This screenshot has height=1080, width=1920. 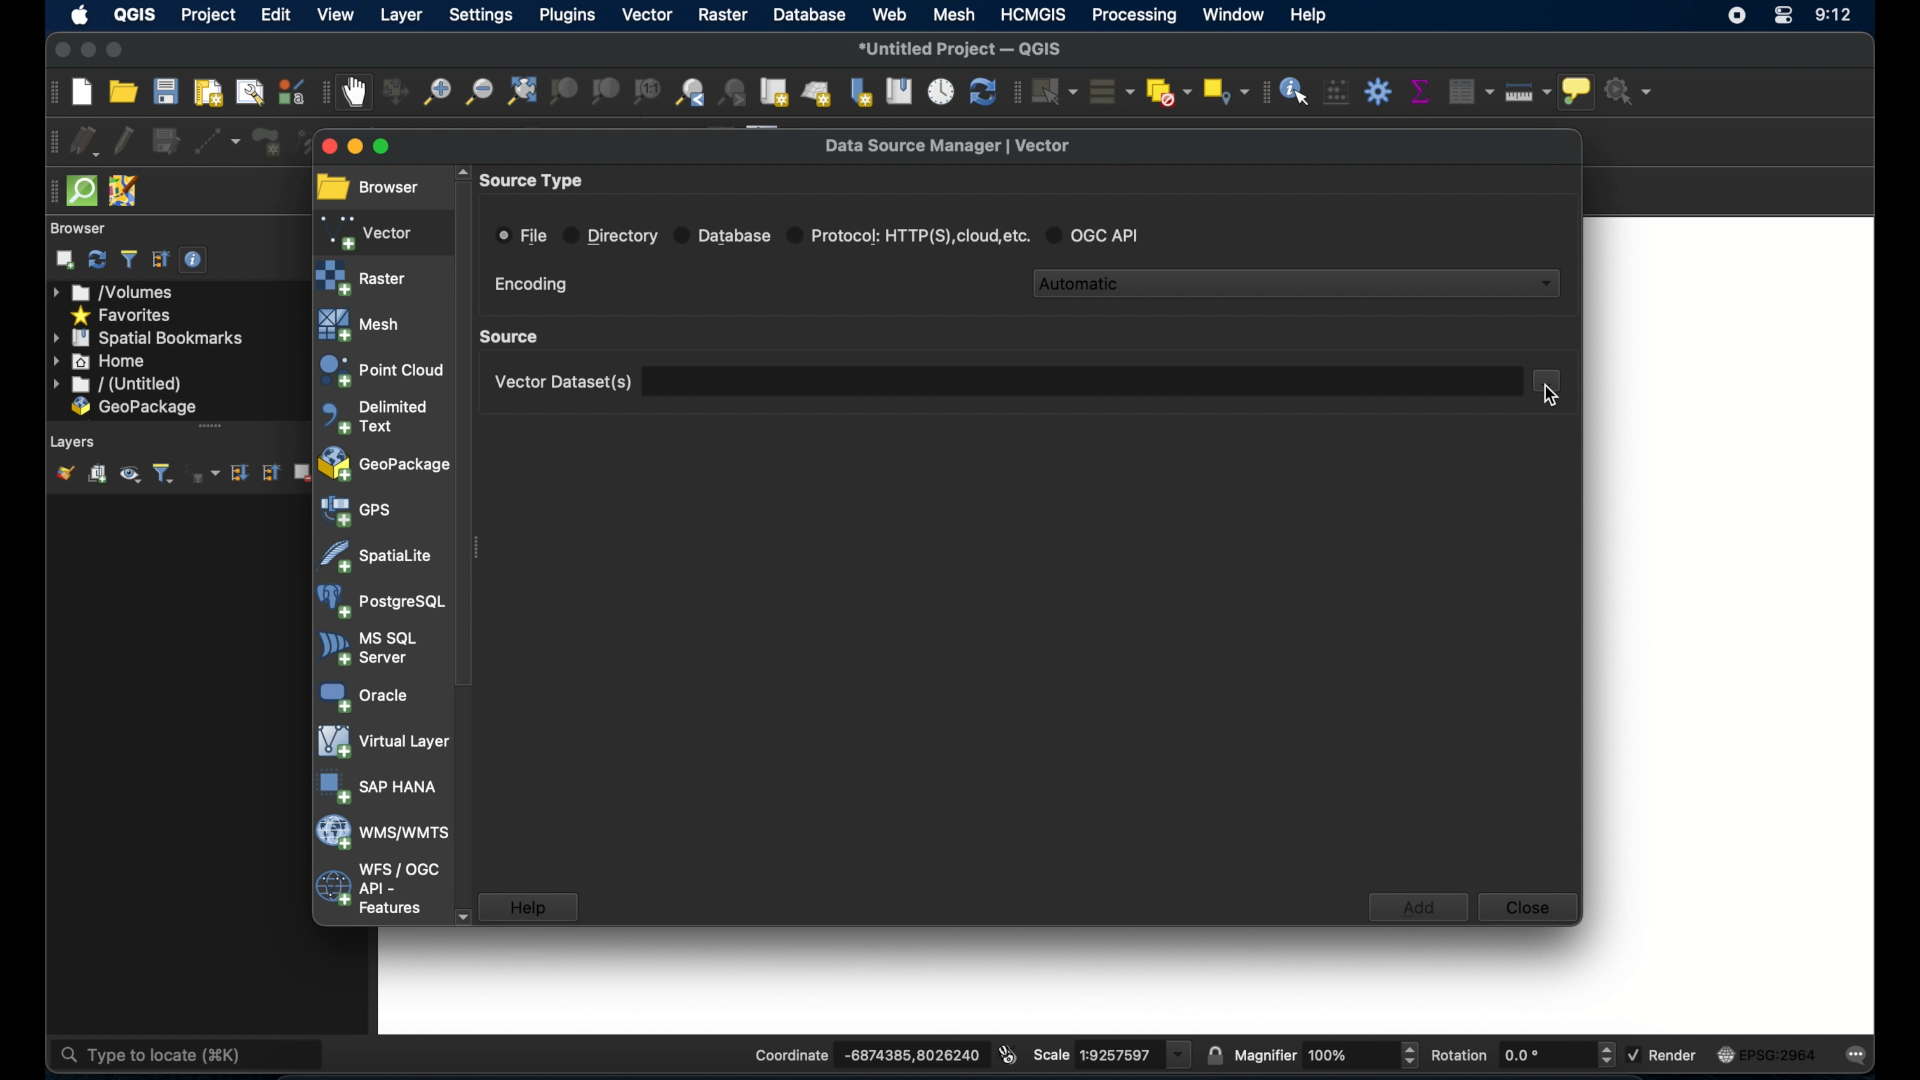 What do you see at coordinates (380, 370) in the screenshot?
I see `point cloud ` at bounding box center [380, 370].